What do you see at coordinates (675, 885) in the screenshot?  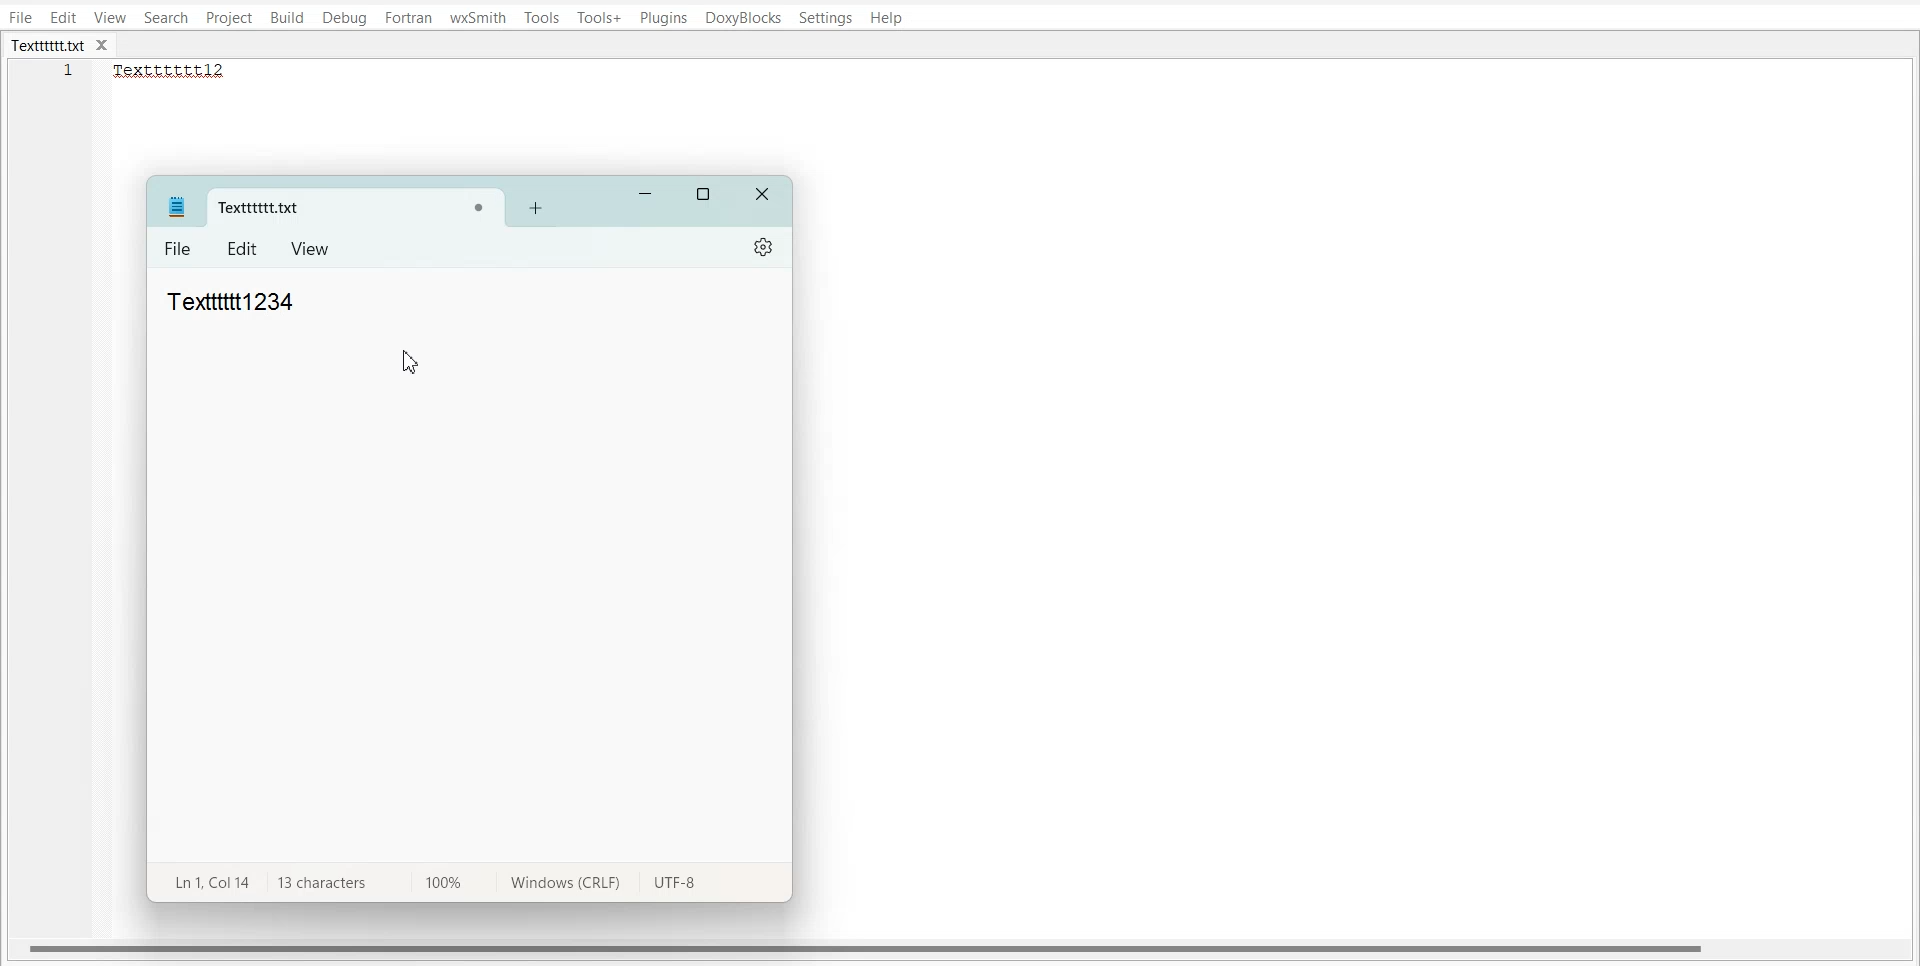 I see `UTF-8` at bounding box center [675, 885].